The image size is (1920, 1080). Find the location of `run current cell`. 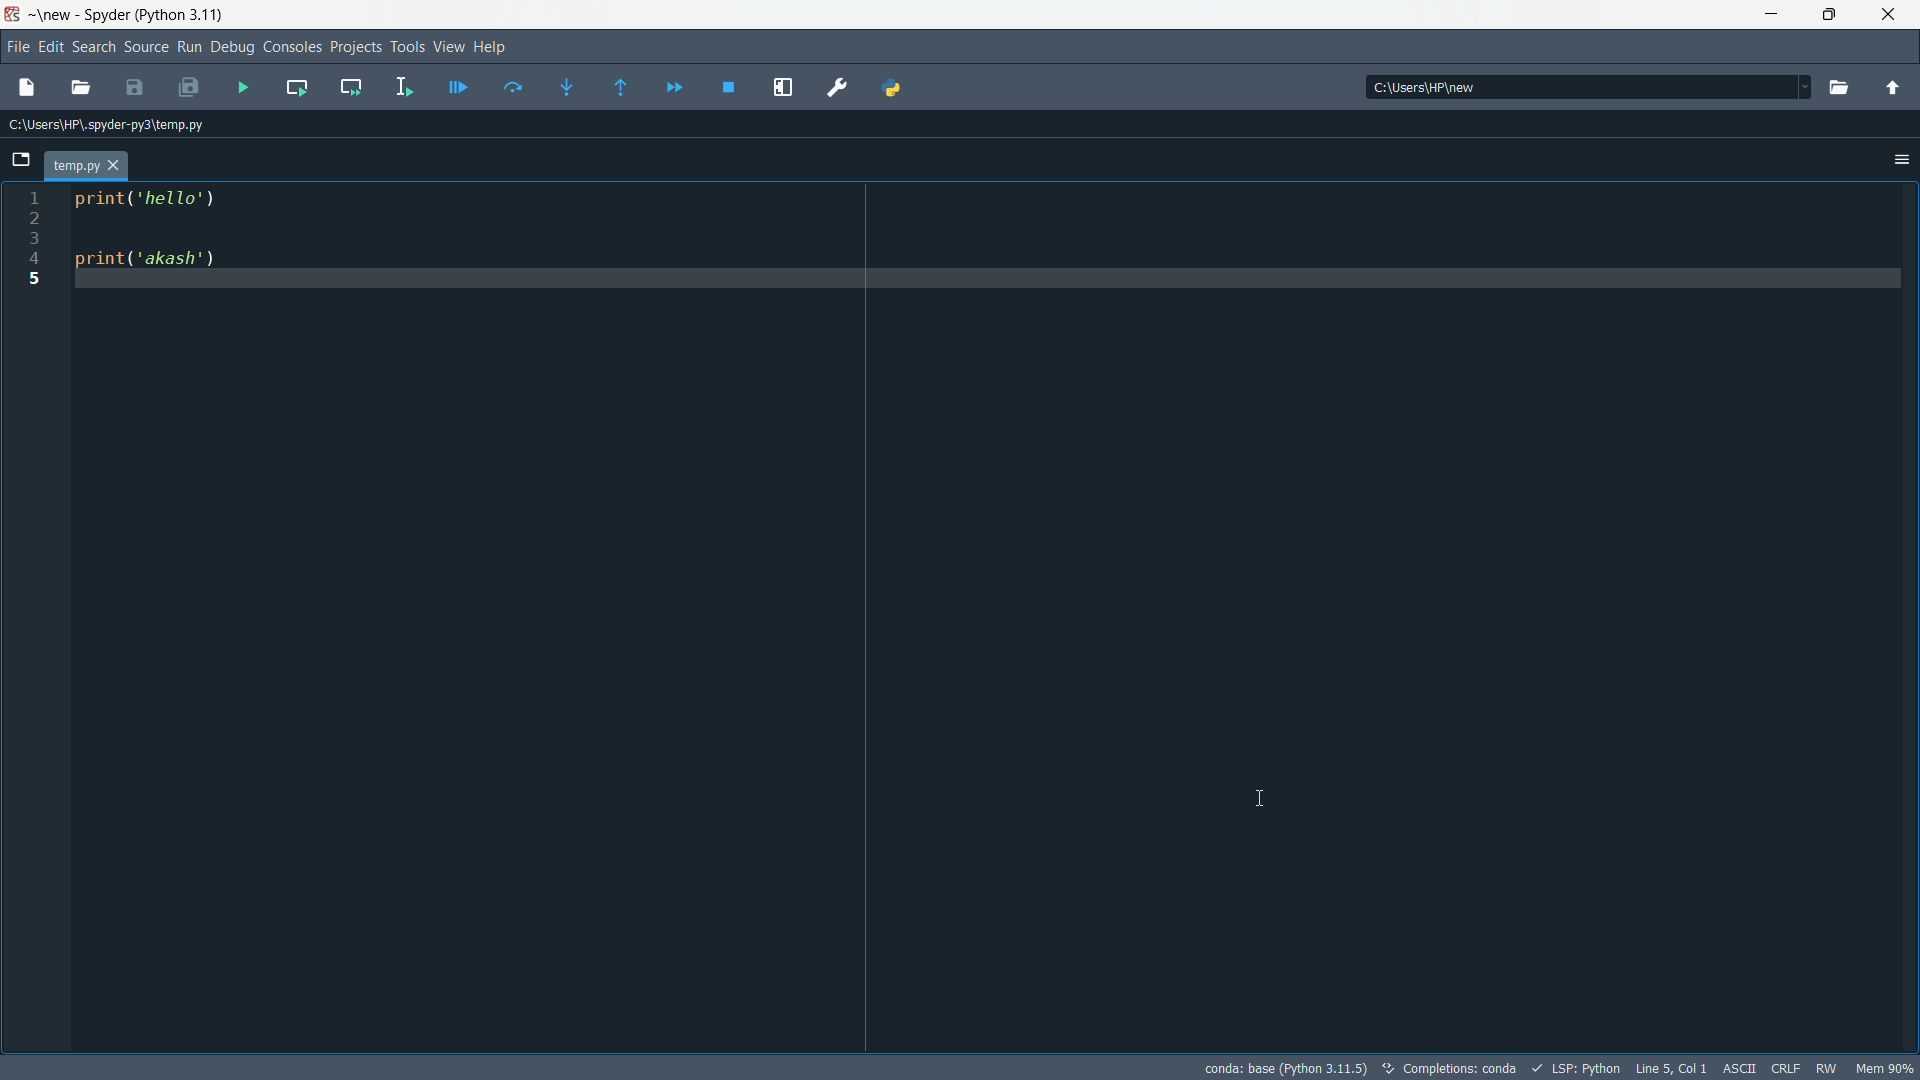

run current cell is located at coordinates (295, 86).